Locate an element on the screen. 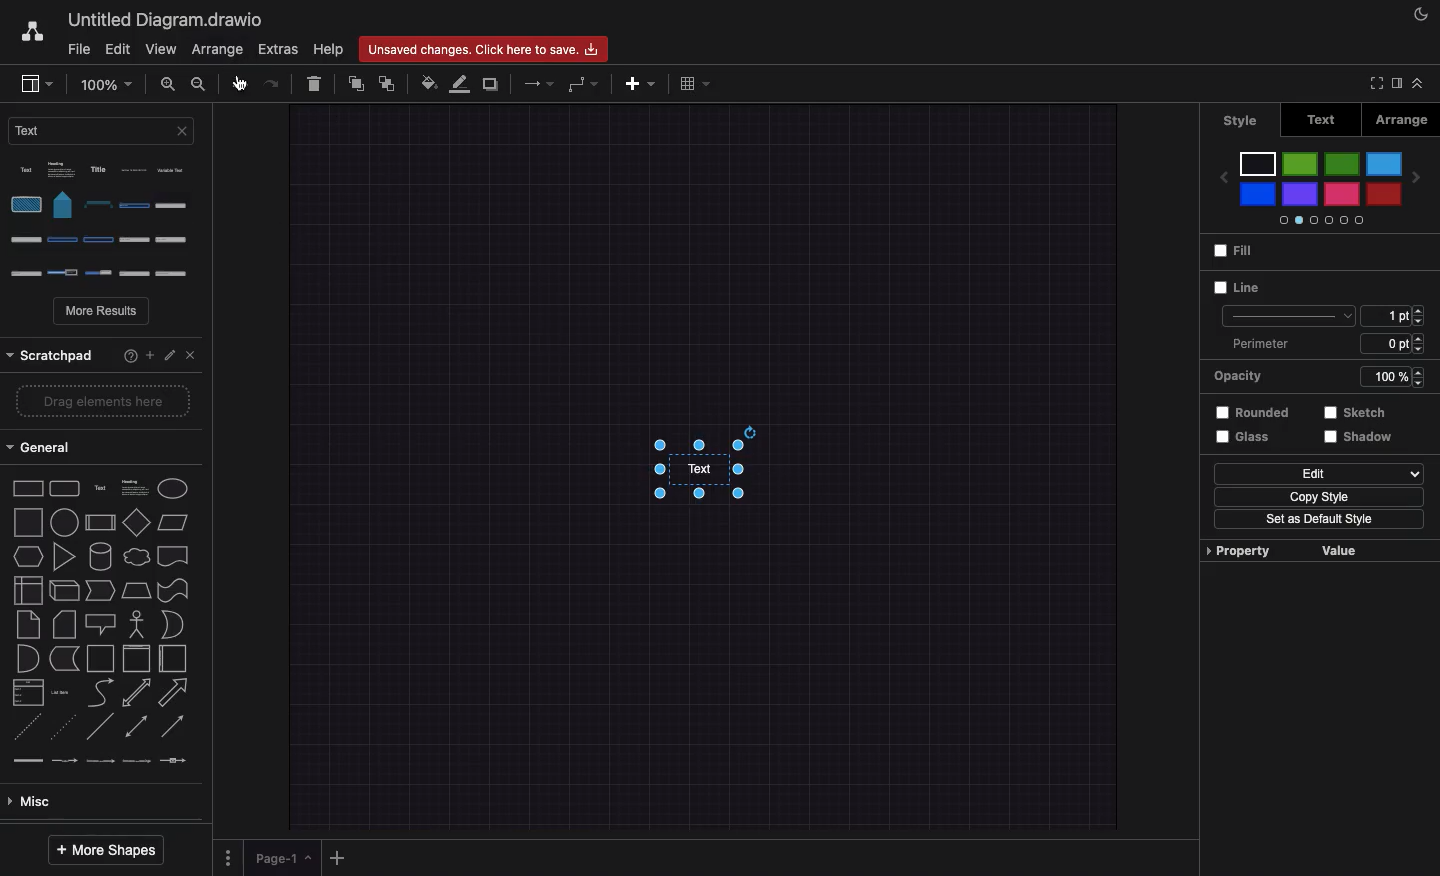 This screenshot has height=876, width=1440. Zoom in is located at coordinates (169, 87).